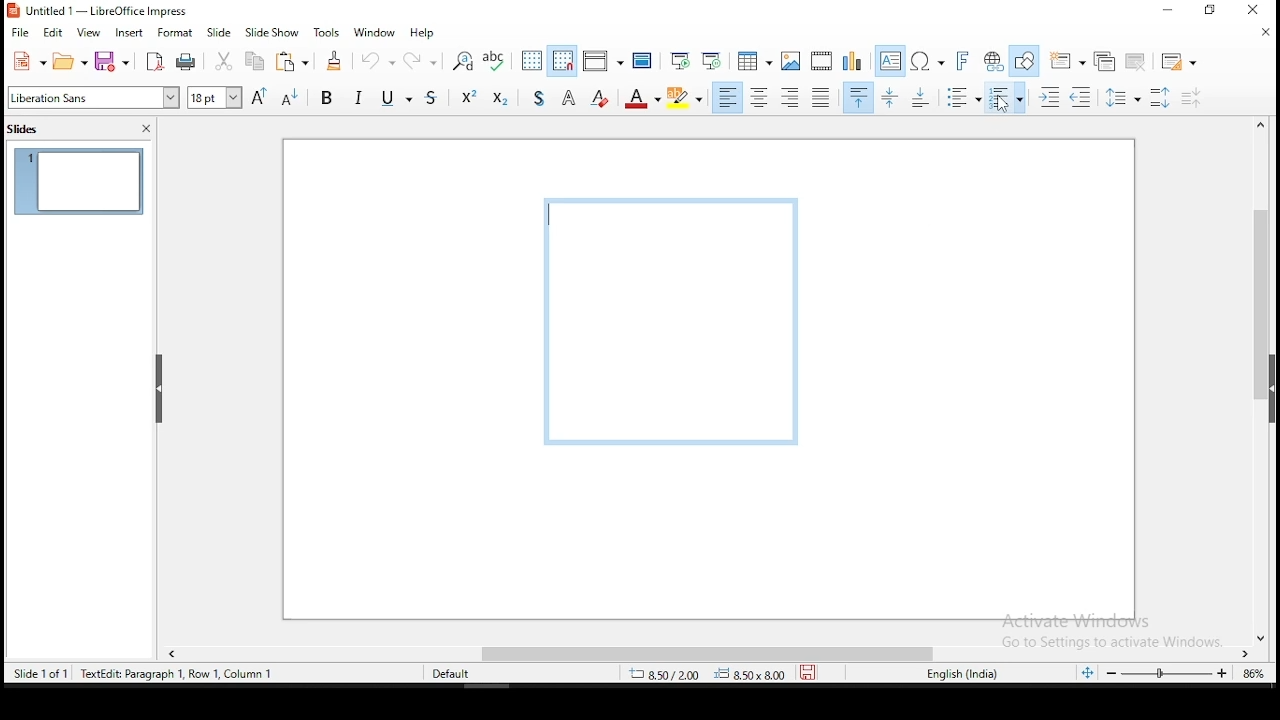 The height and width of the screenshot is (720, 1280). I want to click on active text box, so click(672, 323).